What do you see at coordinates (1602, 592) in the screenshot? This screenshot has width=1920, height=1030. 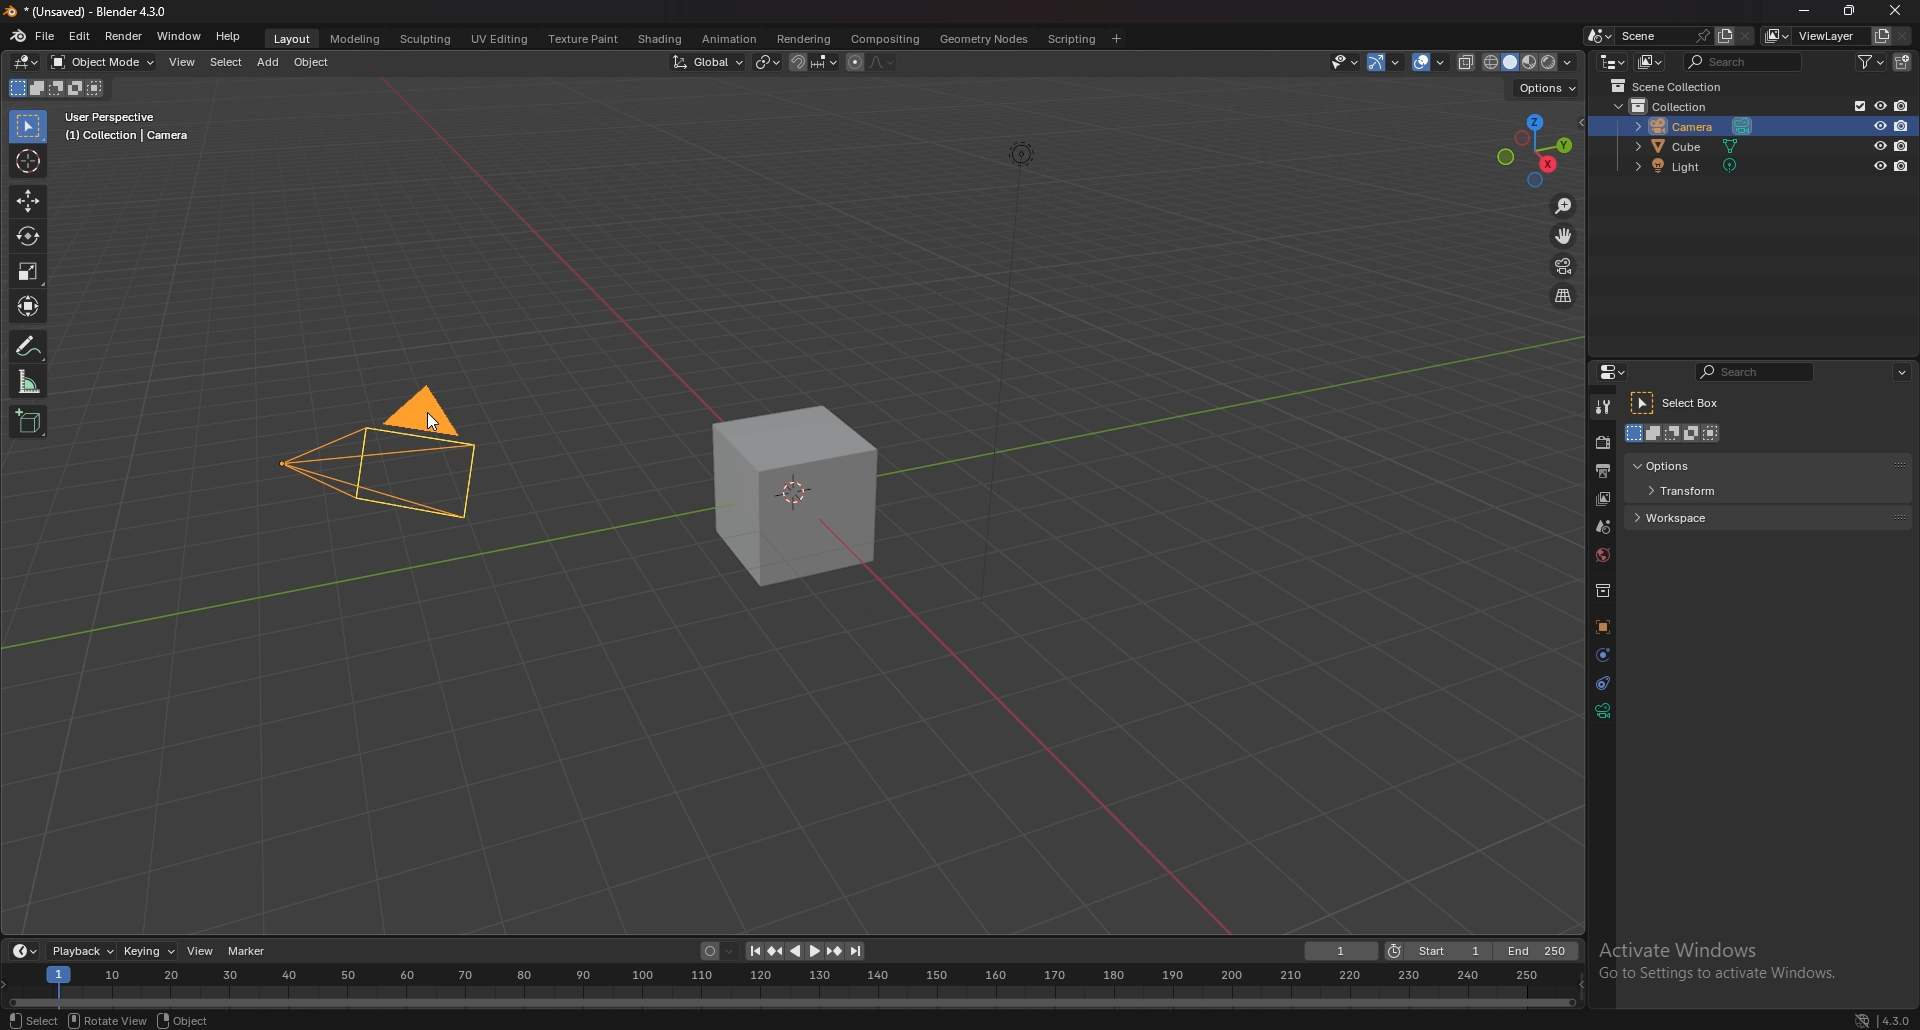 I see `collections` at bounding box center [1602, 592].